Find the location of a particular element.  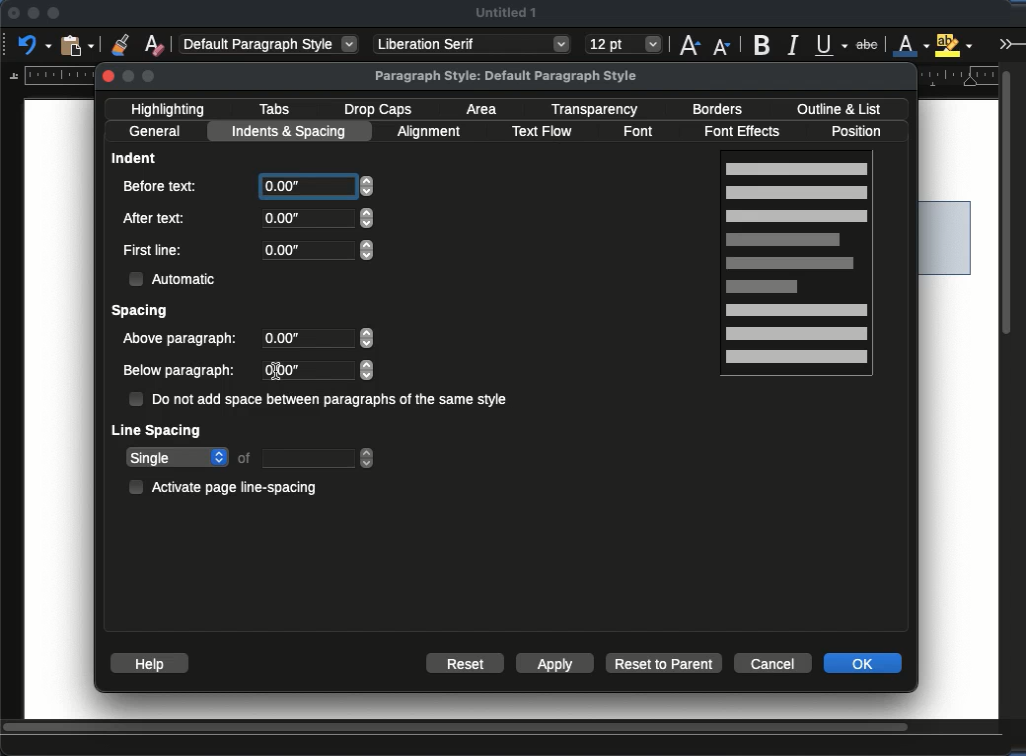

ok is located at coordinates (862, 663).